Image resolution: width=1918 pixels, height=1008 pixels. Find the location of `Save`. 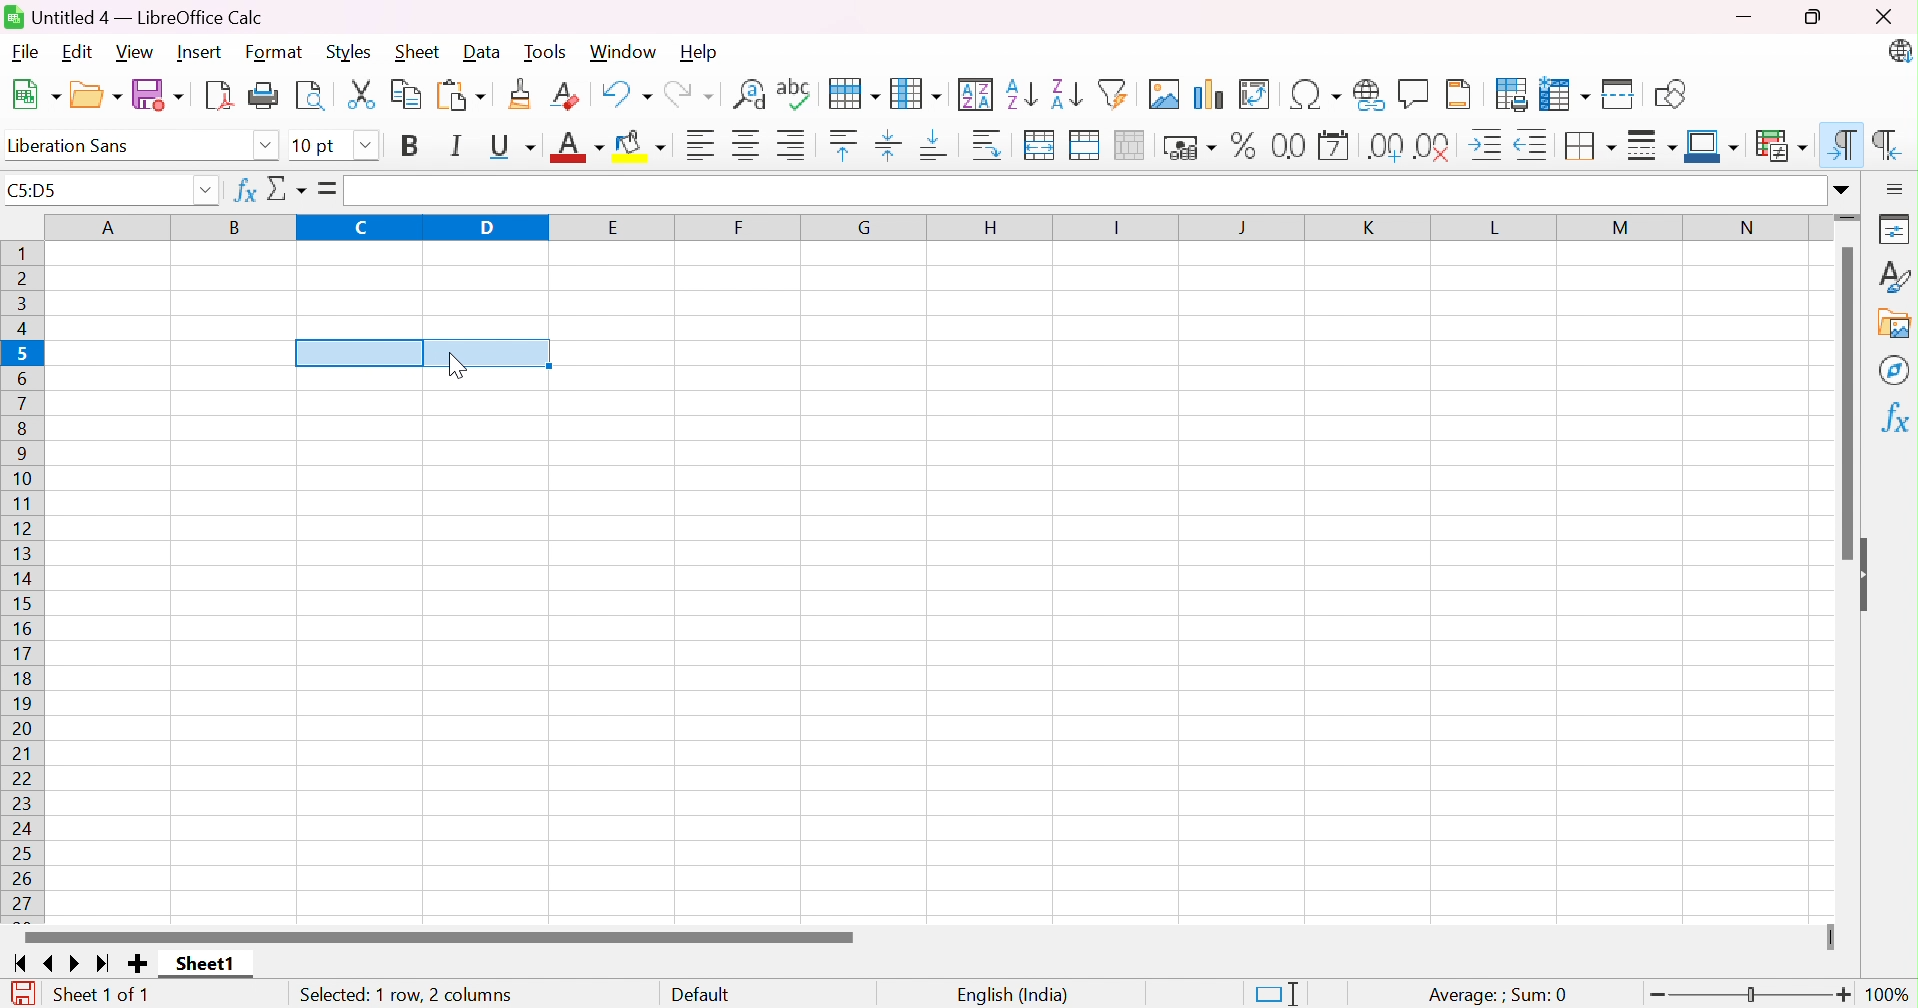

Save is located at coordinates (159, 94).